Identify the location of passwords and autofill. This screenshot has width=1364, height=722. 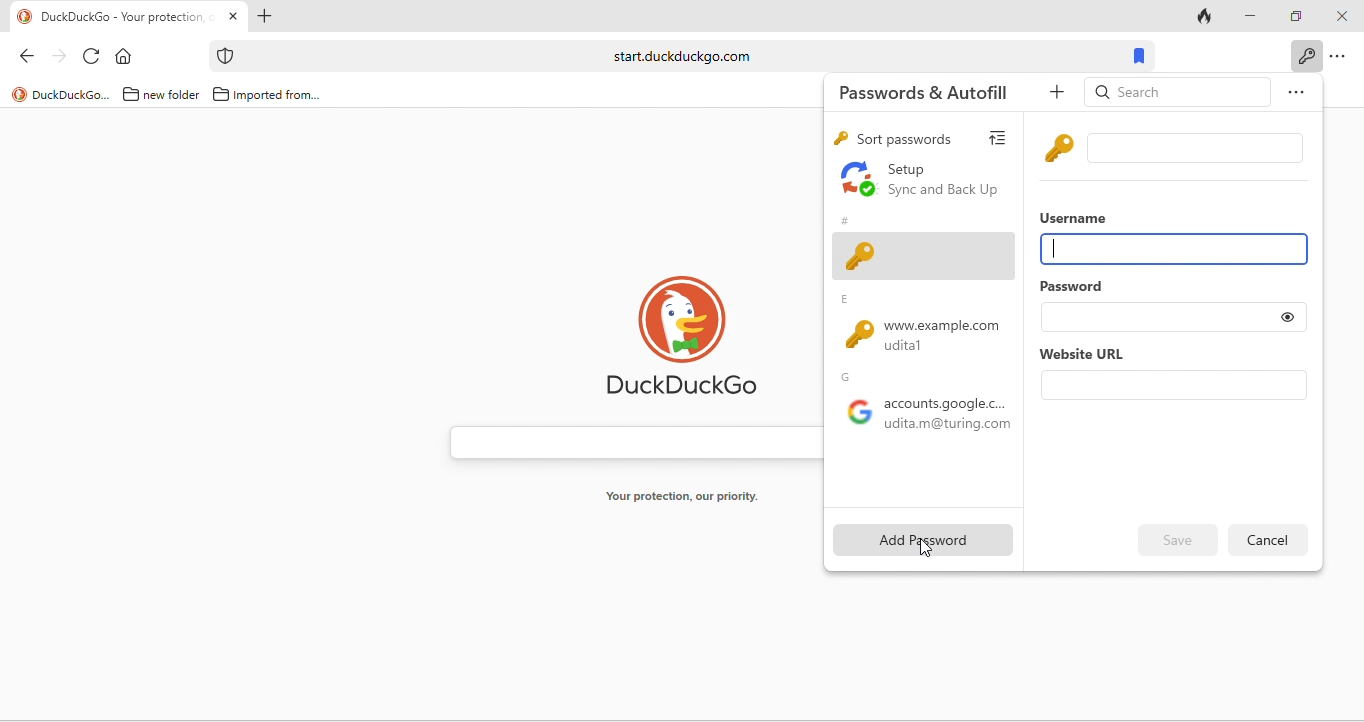
(936, 91).